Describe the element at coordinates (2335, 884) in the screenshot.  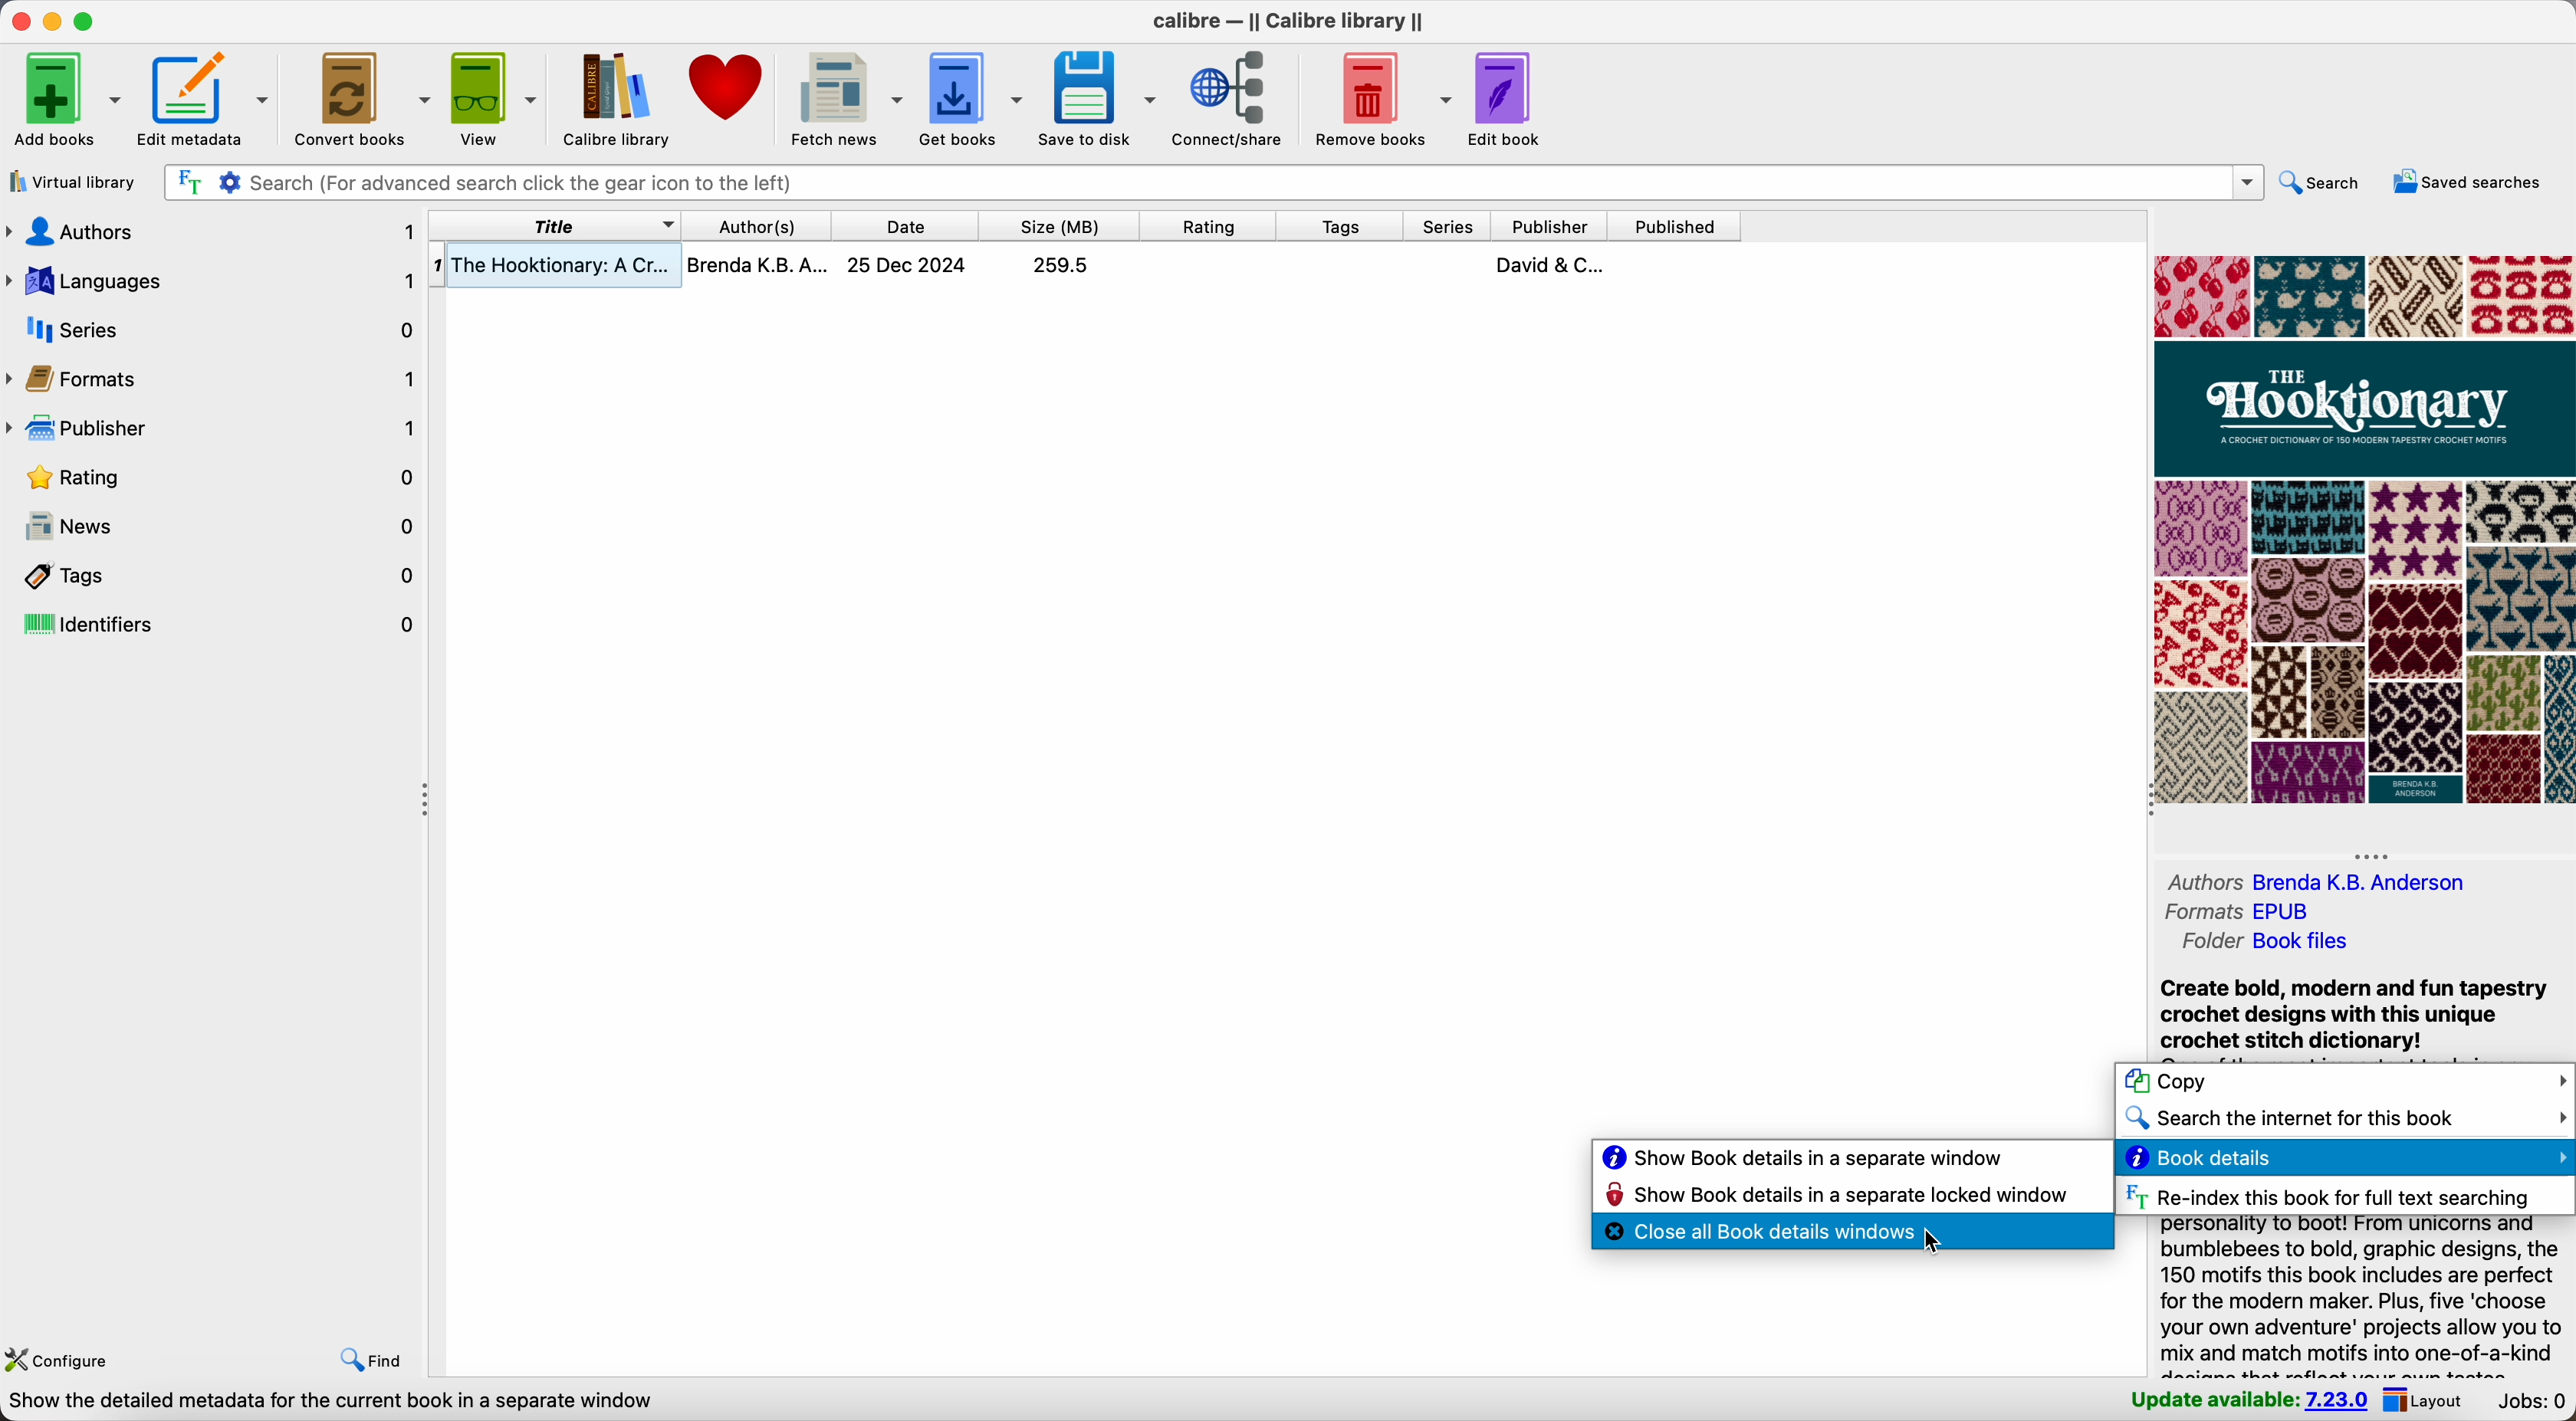
I see `authors` at that location.